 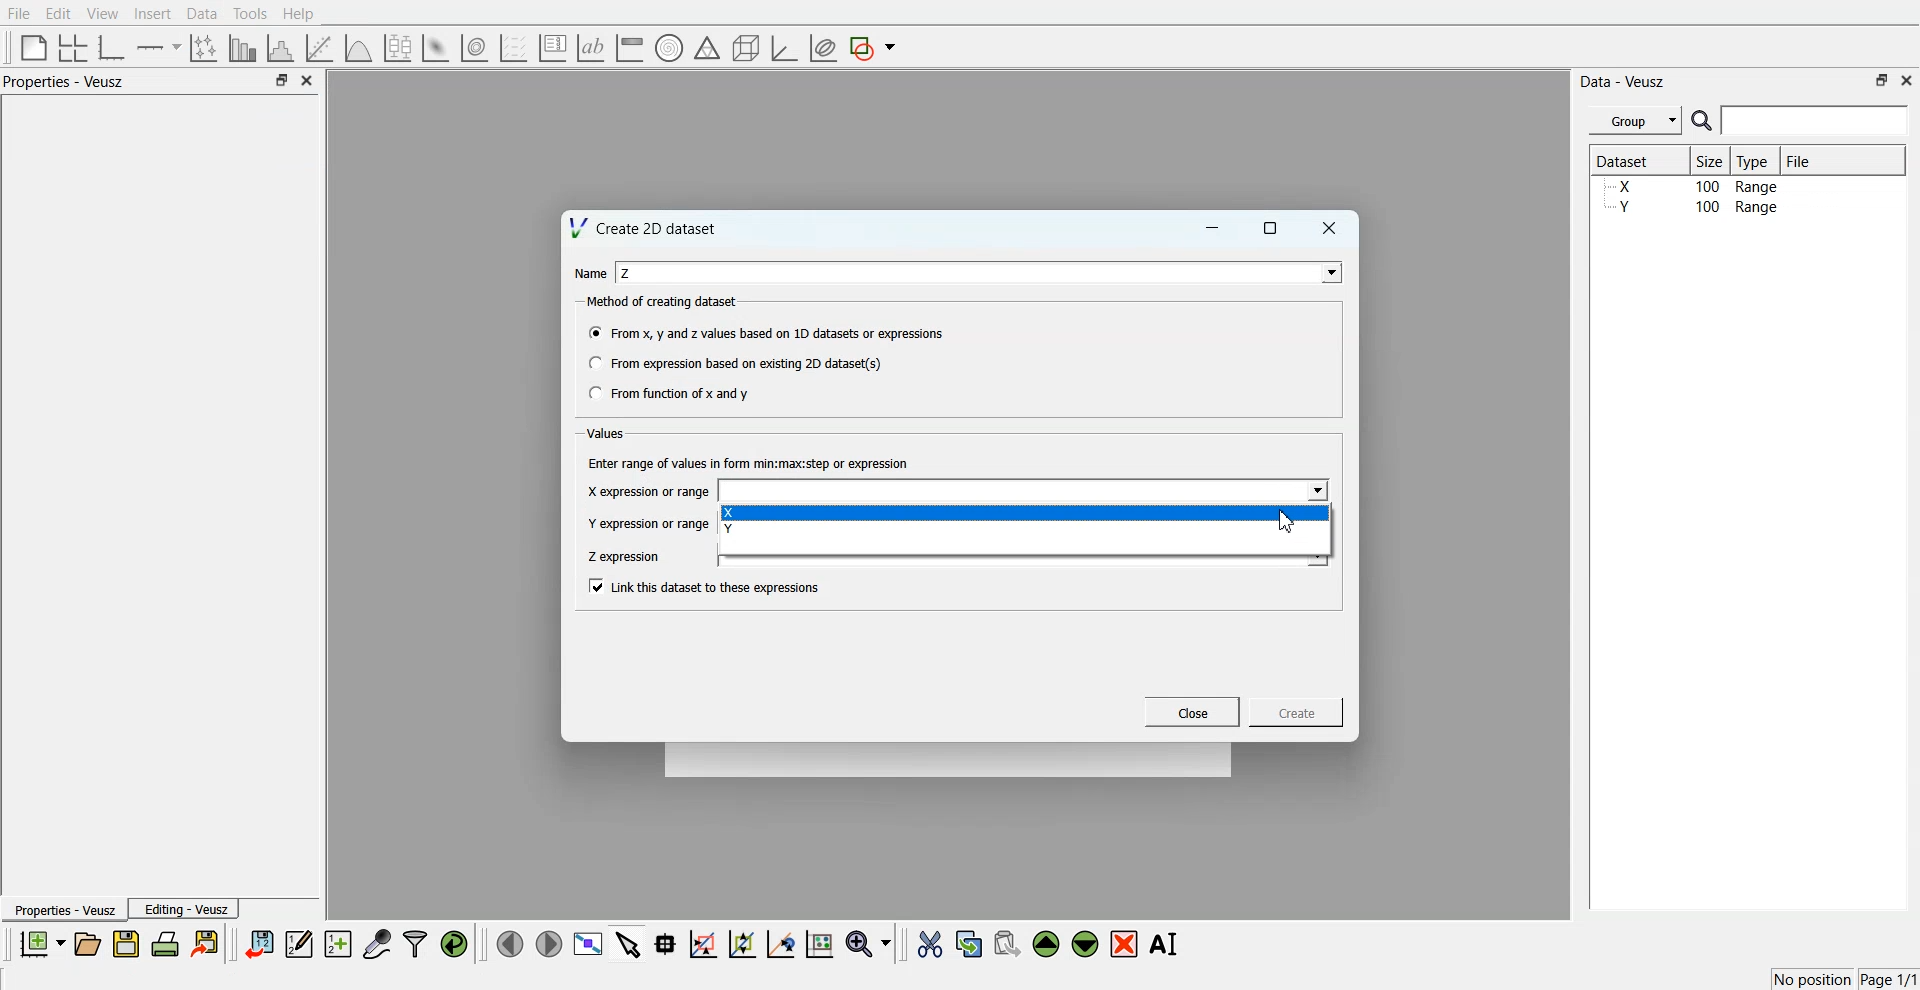 What do you see at coordinates (1882, 80) in the screenshot?
I see `Maximize` at bounding box center [1882, 80].